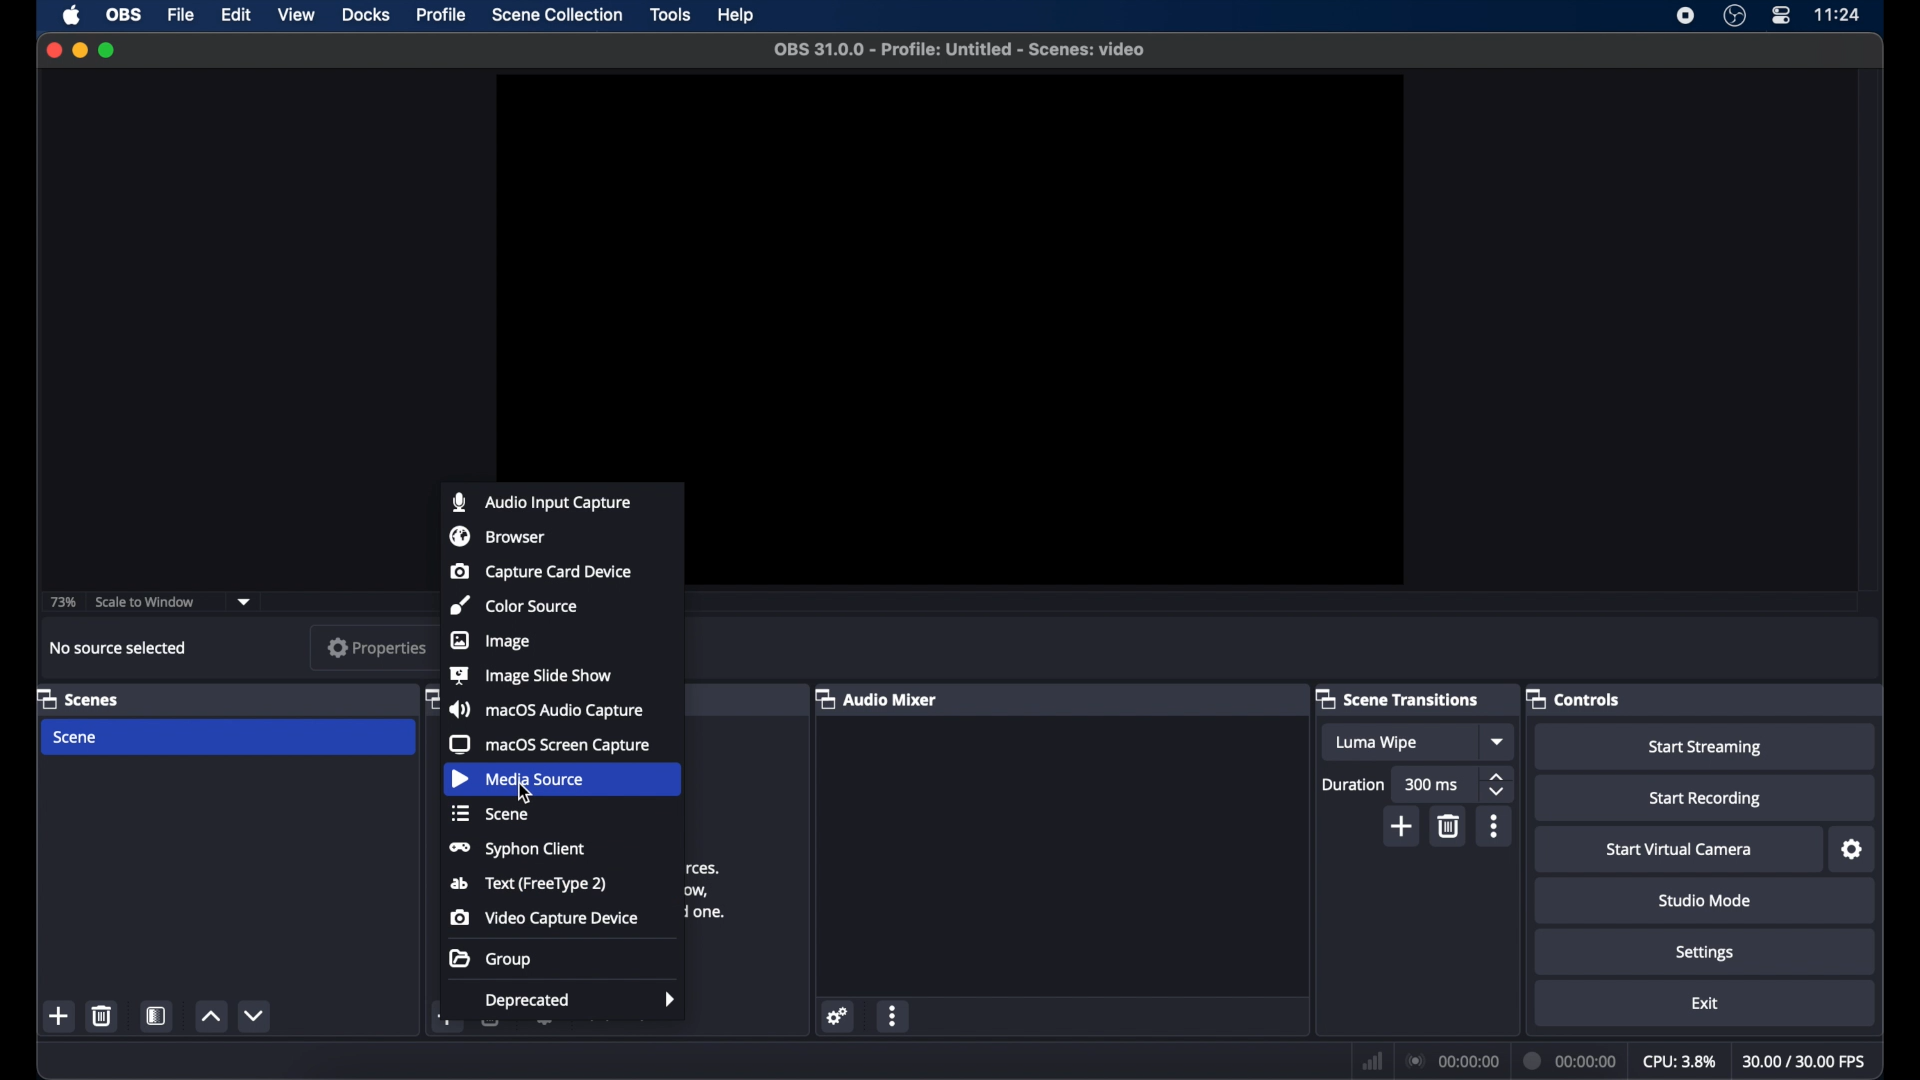 This screenshot has height=1080, width=1920. I want to click on more options, so click(1496, 826).